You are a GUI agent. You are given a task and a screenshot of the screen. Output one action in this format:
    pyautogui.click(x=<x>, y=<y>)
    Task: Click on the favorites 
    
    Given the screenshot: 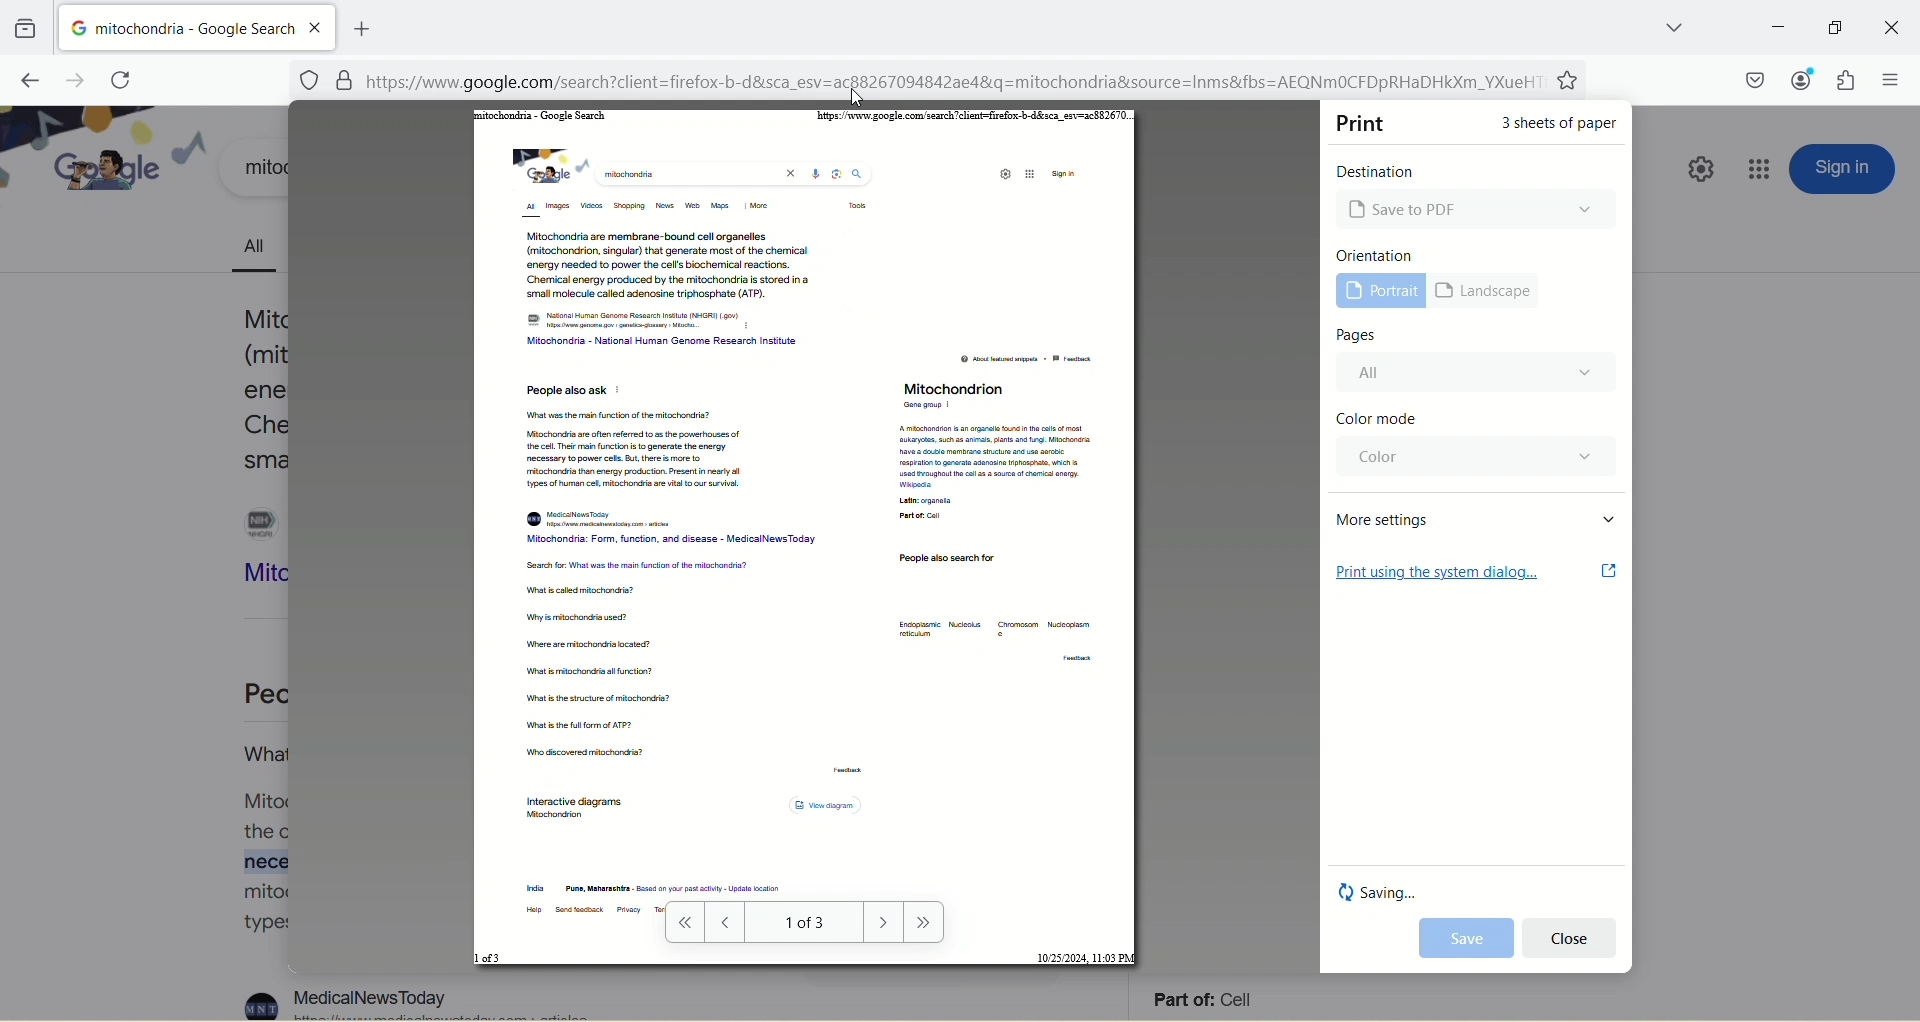 What is the action you would take?
    pyautogui.click(x=1571, y=82)
    